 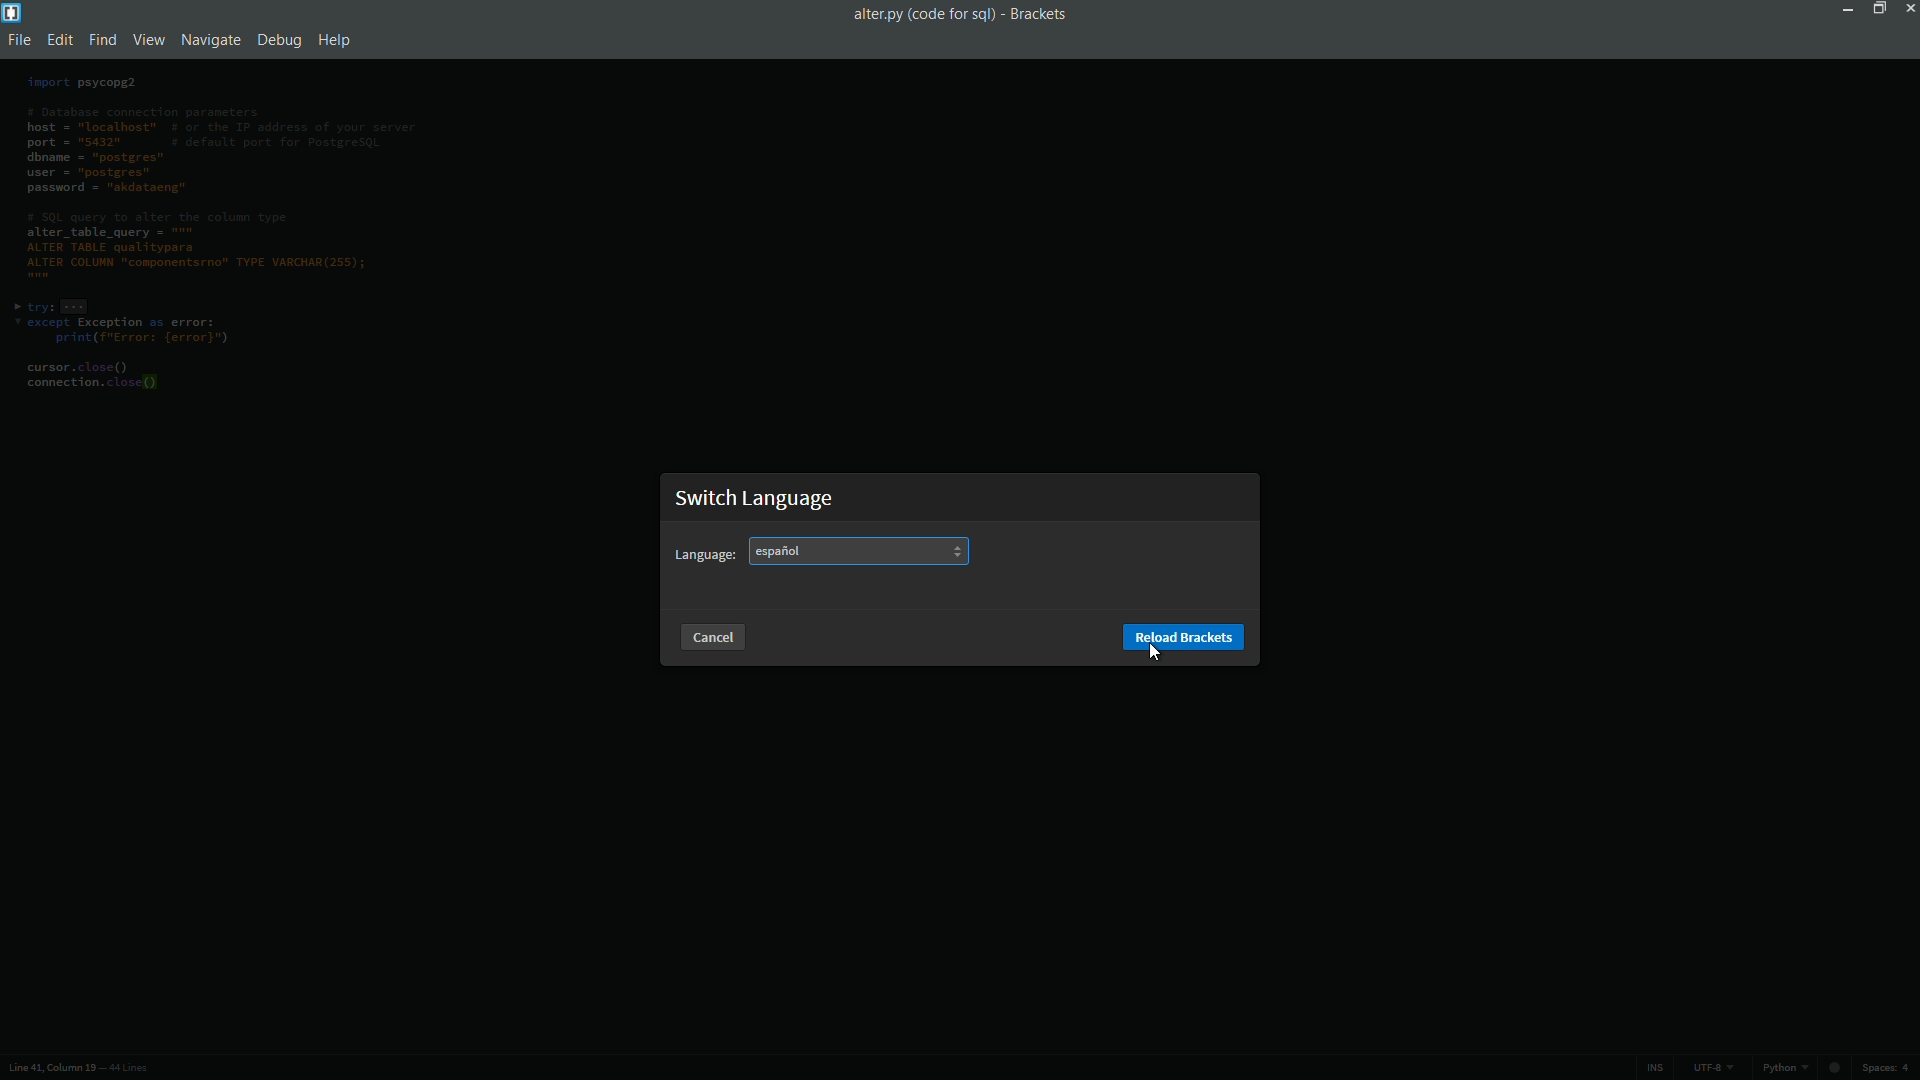 I want to click on space, so click(x=1884, y=1067).